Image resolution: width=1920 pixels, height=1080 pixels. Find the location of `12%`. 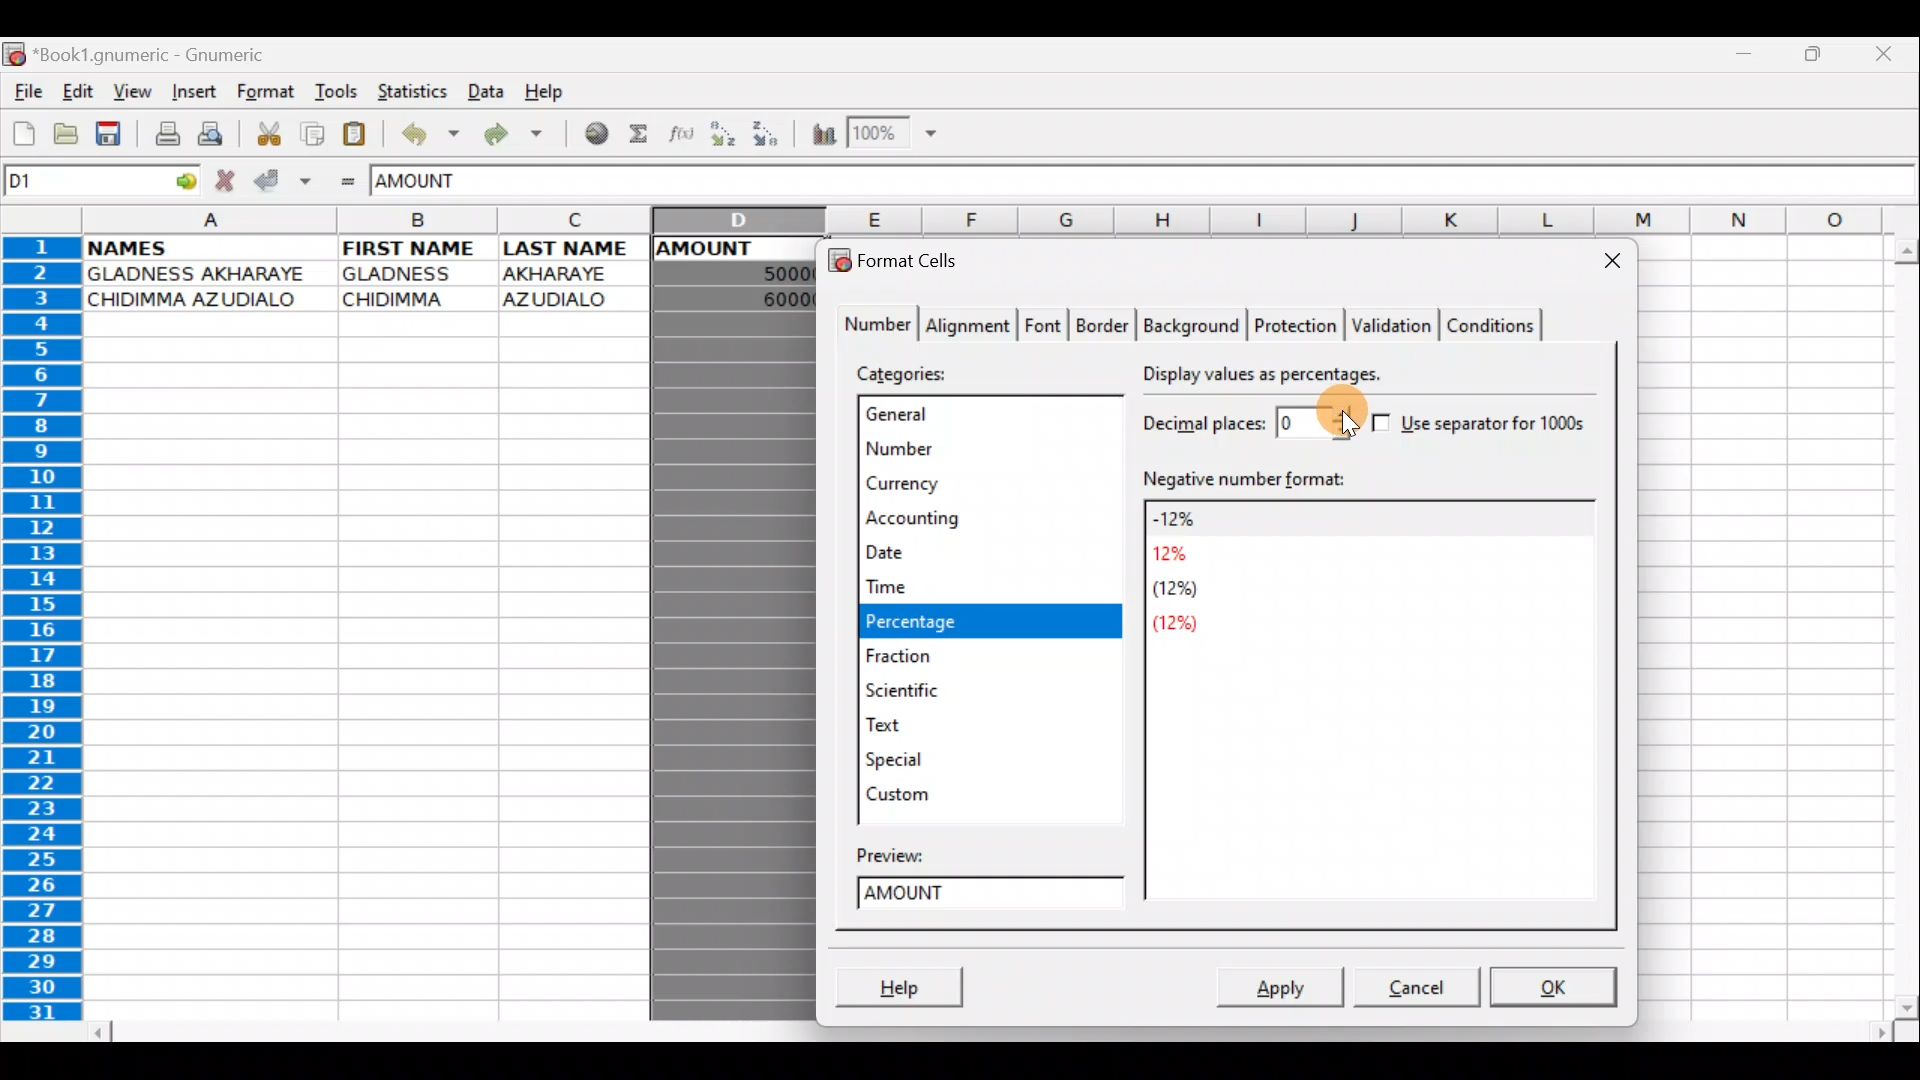

12% is located at coordinates (1186, 554).